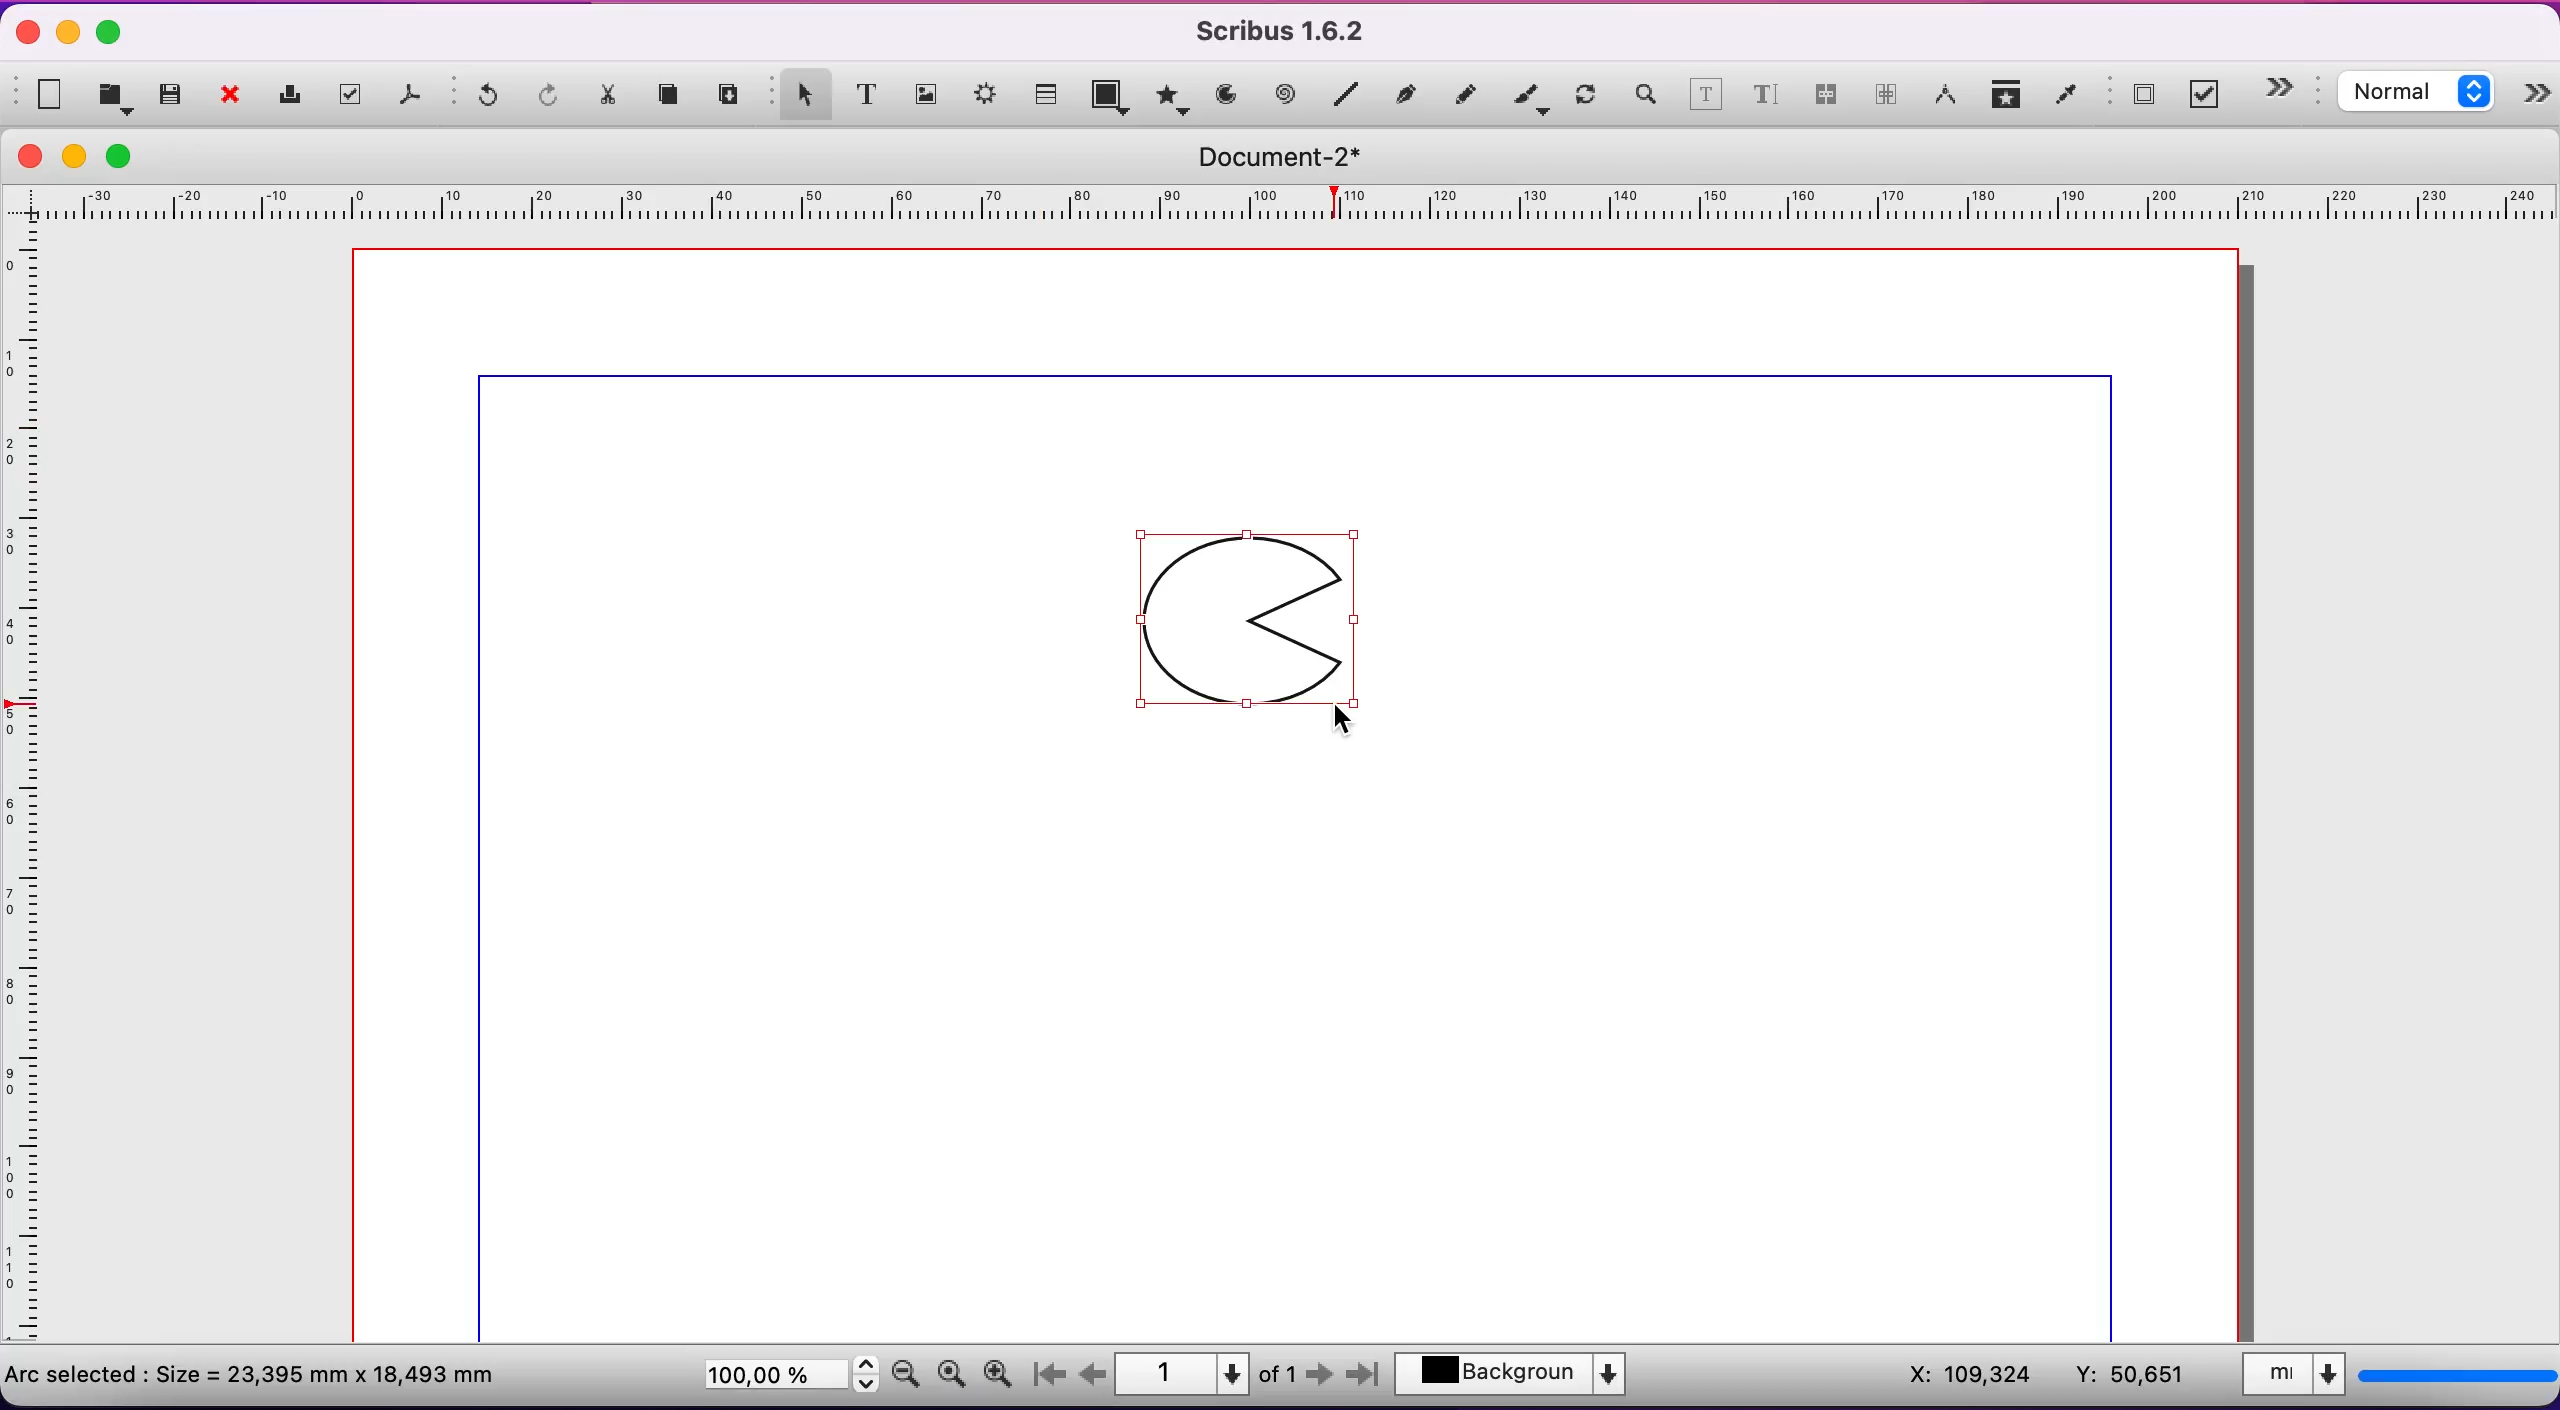 Image resolution: width=2560 pixels, height=1410 pixels. I want to click on minimize, so click(70, 31).